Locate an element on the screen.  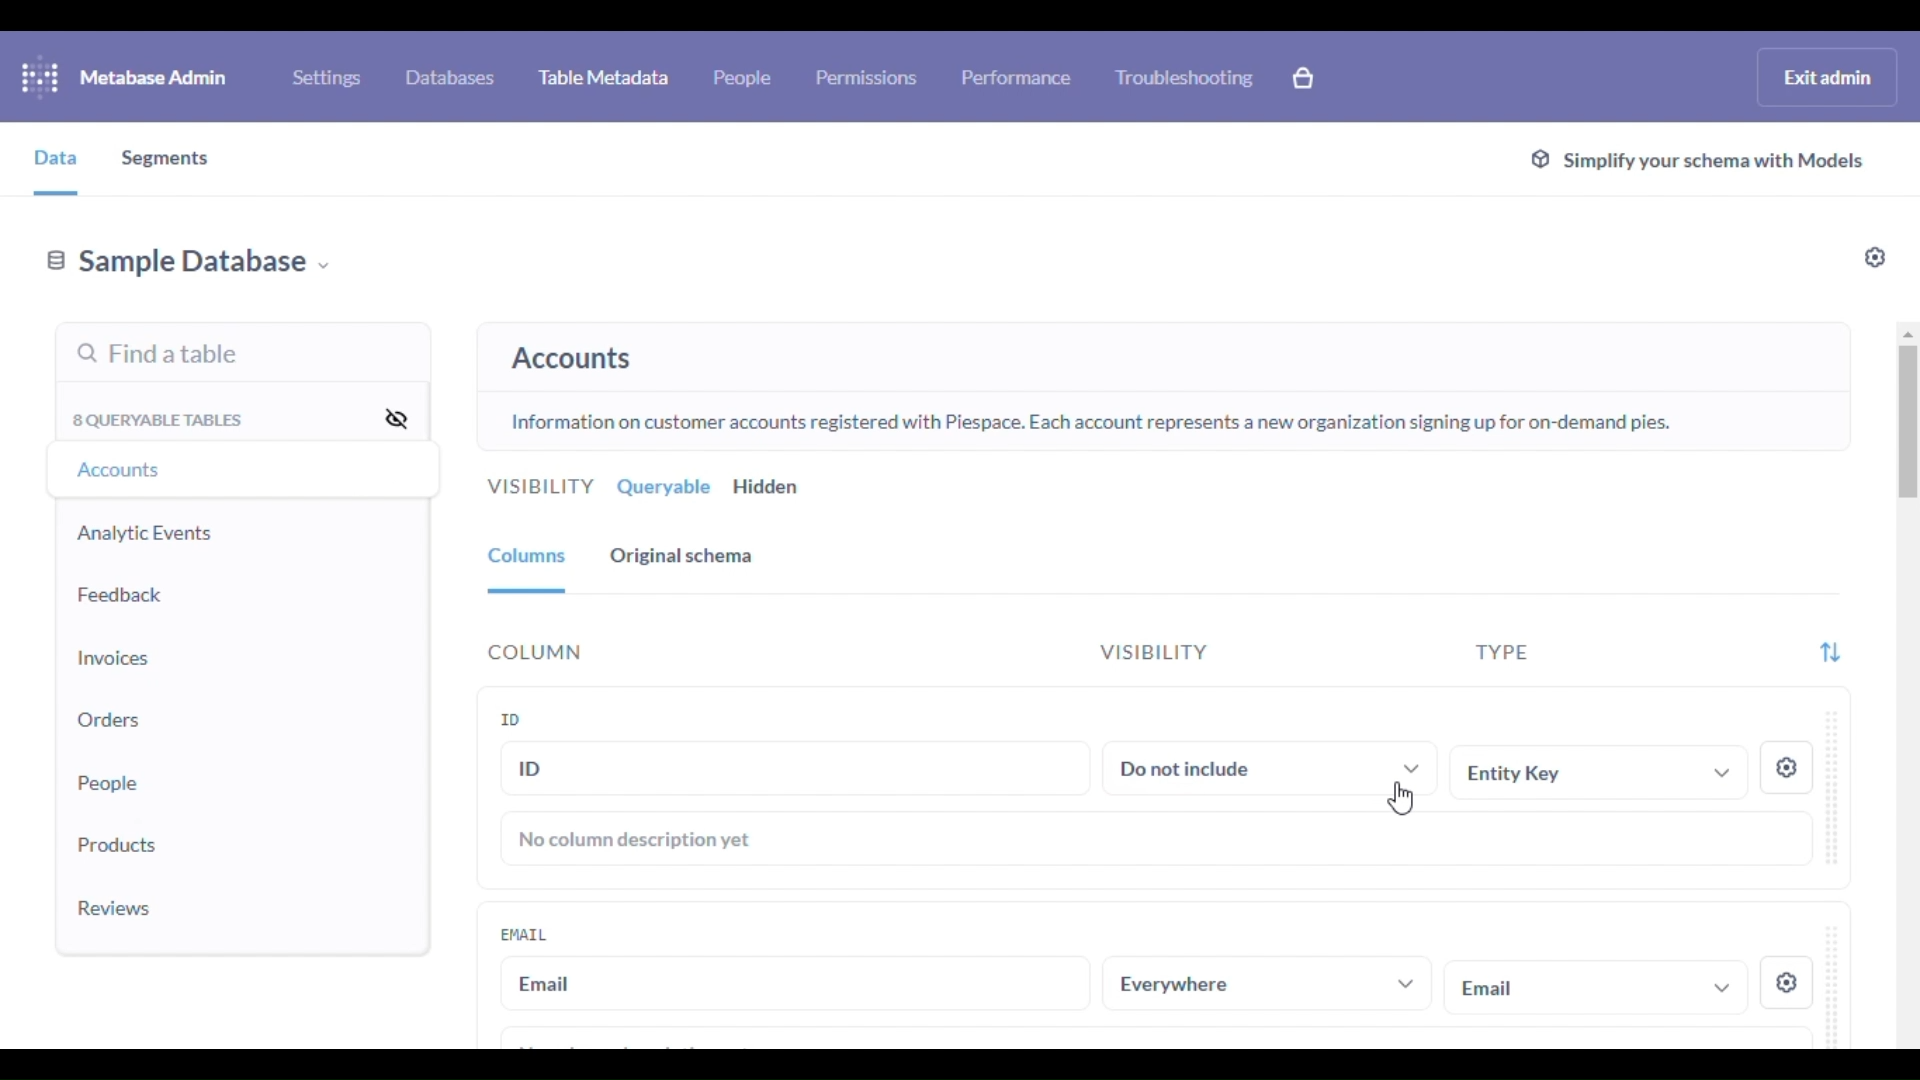
logo is located at coordinates (40, 76).